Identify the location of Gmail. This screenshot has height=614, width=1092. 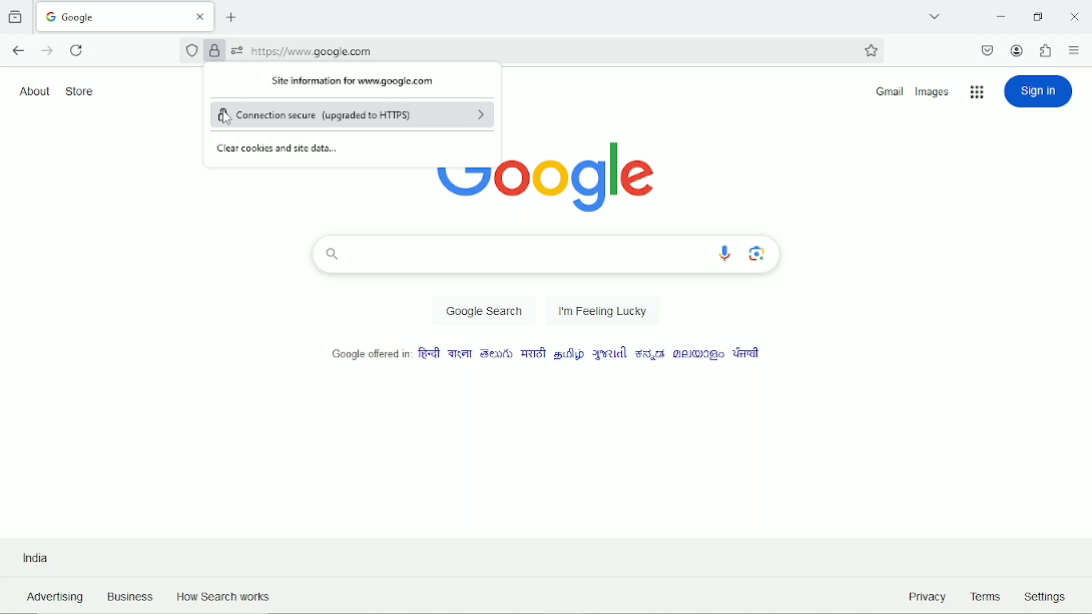
(889, 92).